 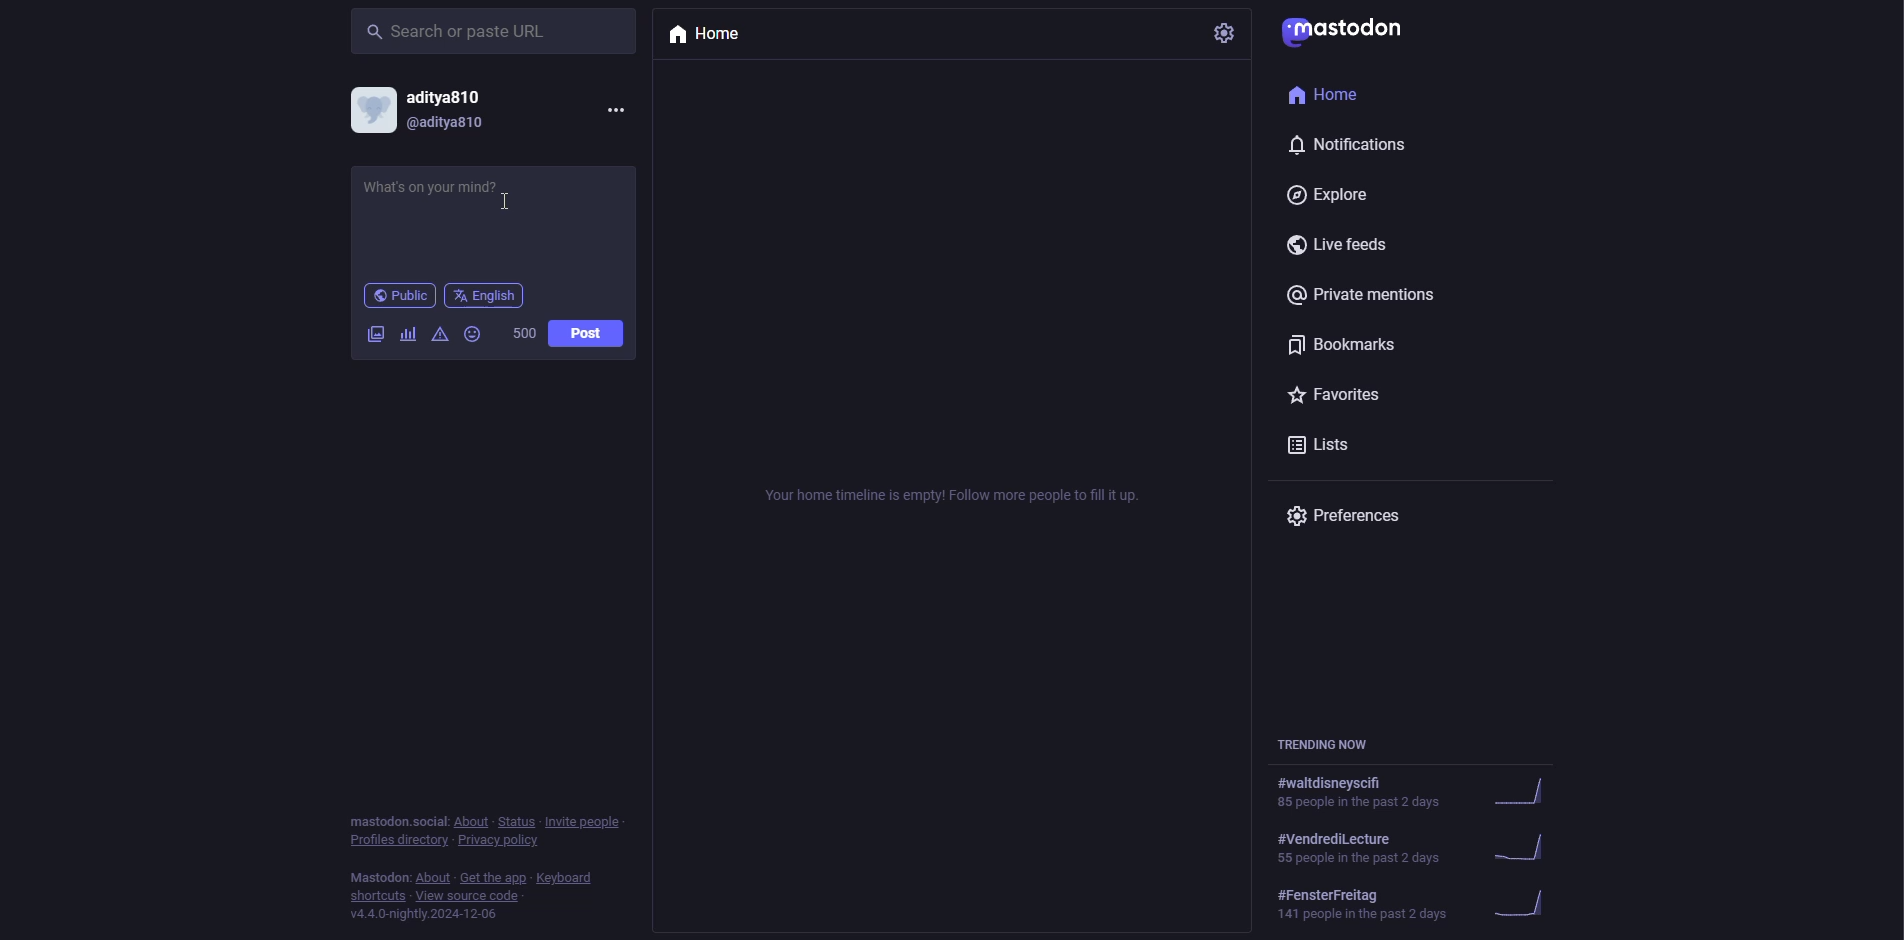 What do you see at coordinates (1355, 34) in the screenshot?
I see `mastodon` at bounding box center [1355, 34].